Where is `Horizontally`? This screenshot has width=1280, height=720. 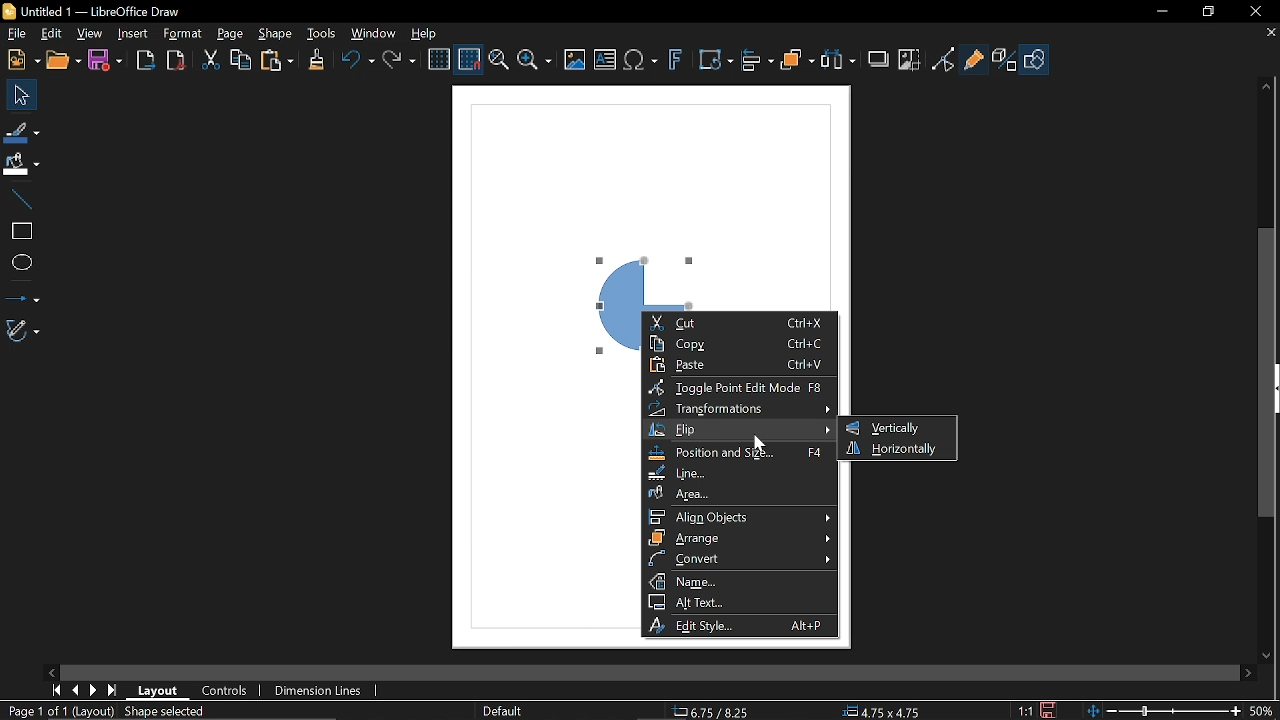
Horizontally is located at coordinates (894, 449).